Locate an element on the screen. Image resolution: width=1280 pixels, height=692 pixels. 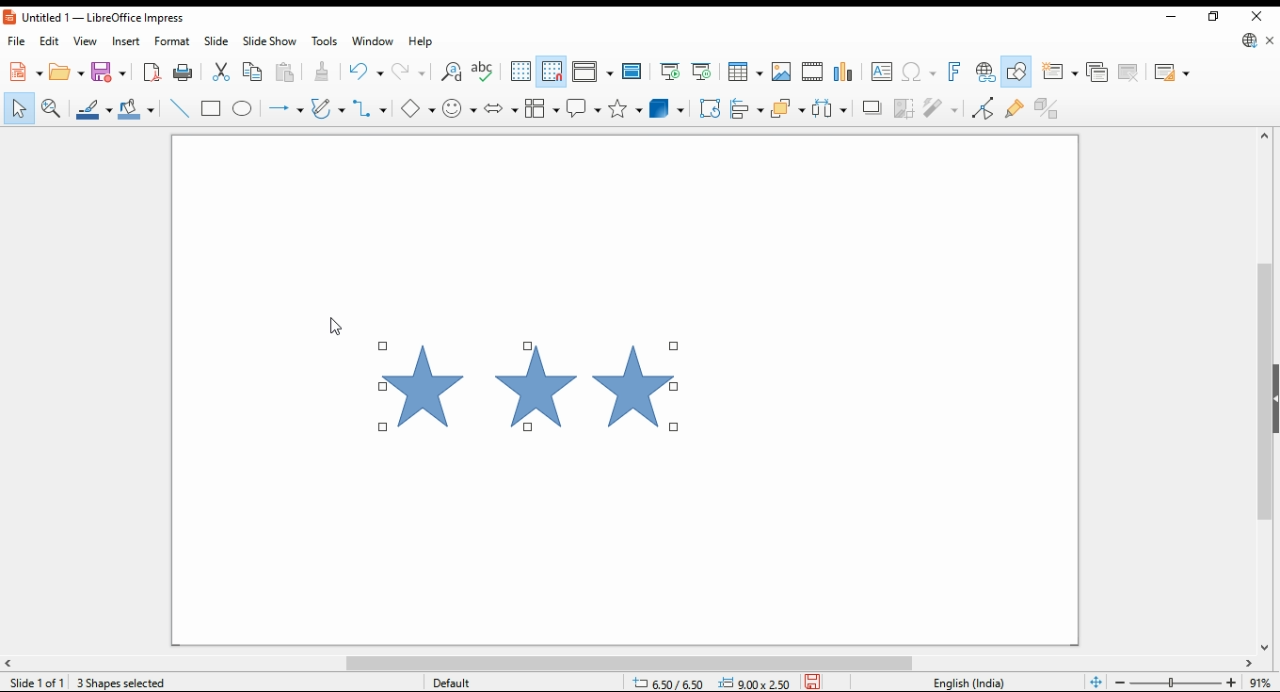
show grids is located at coordinates (519, 71).